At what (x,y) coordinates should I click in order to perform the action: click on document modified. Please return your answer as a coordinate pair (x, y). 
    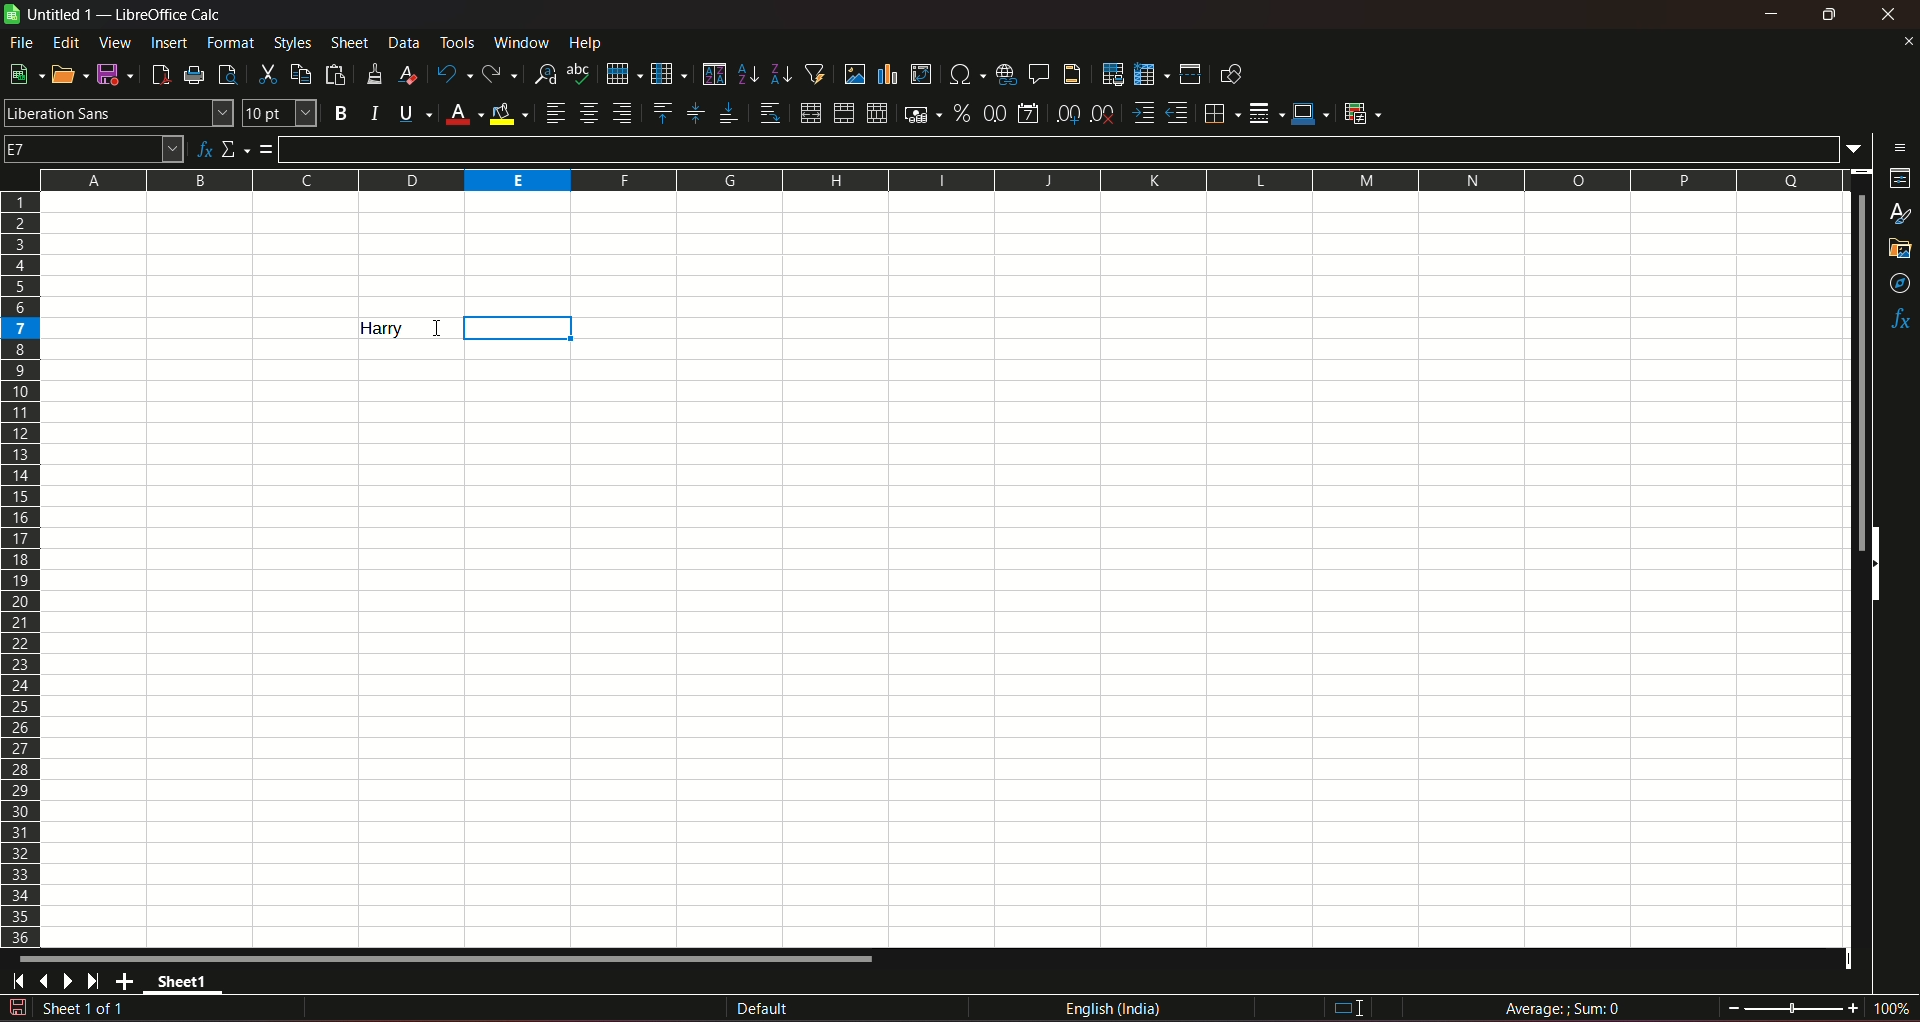
    Looking at the image, I should click on (16, 1008).